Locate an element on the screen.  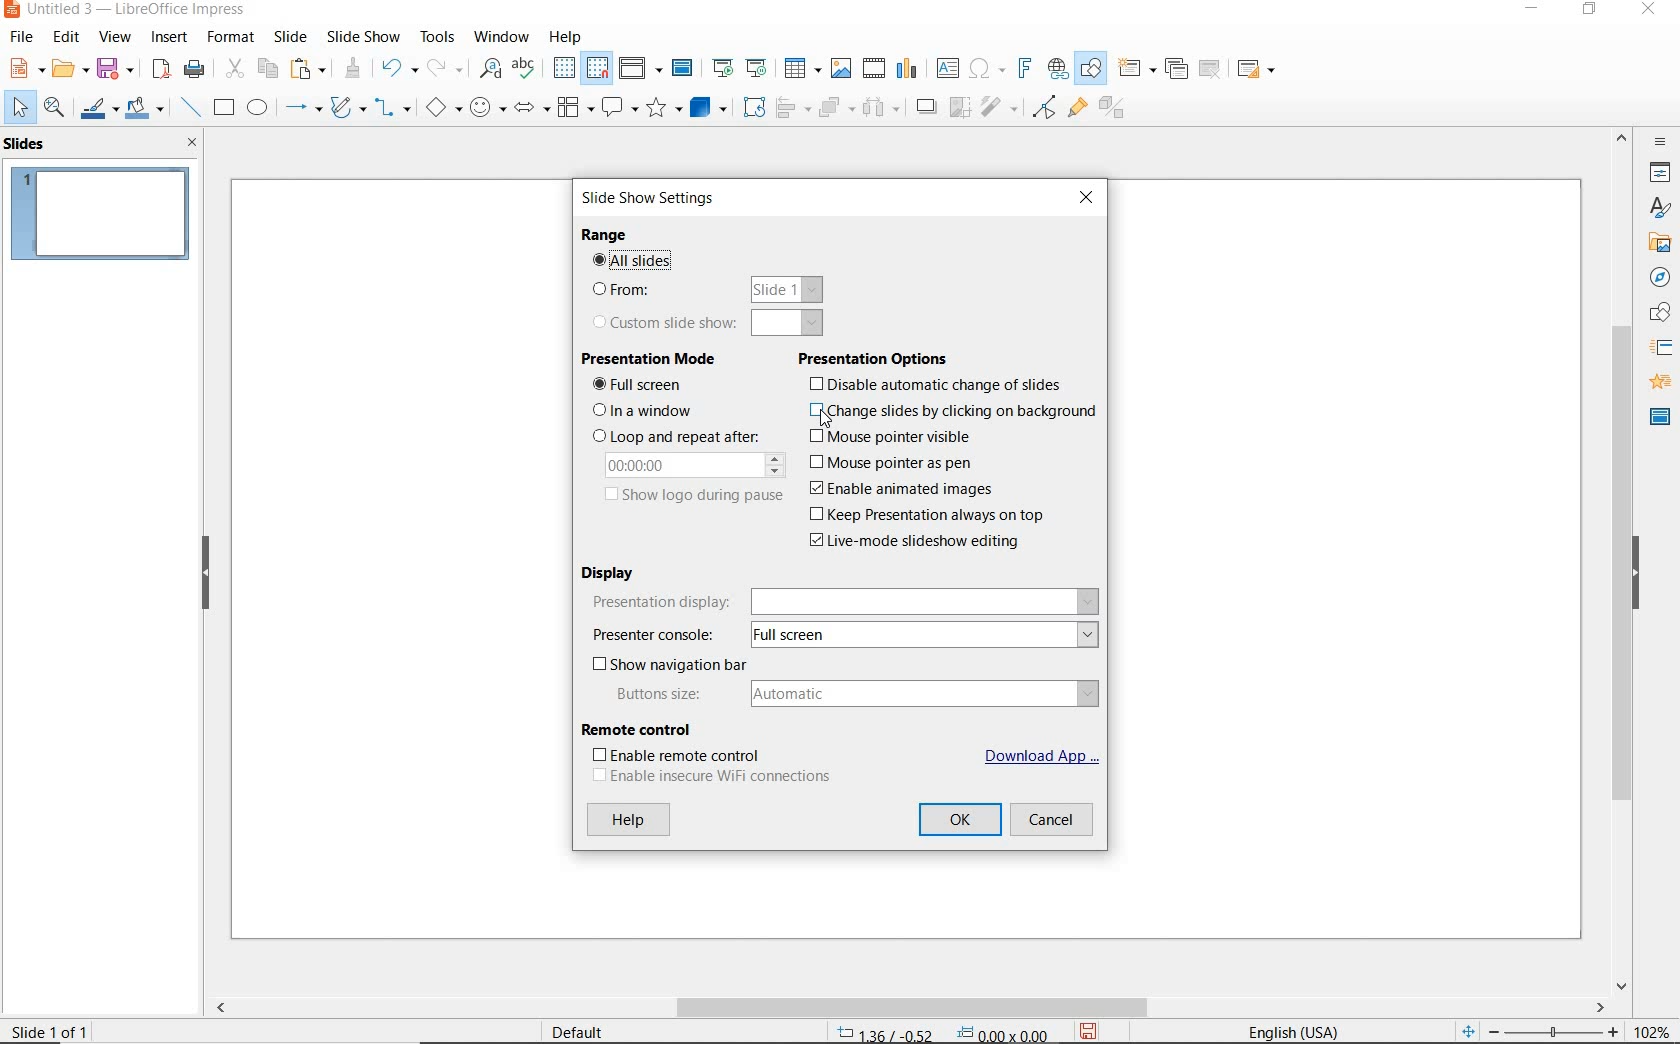
INSERT IMAGE is located at coordinates (836, 69).